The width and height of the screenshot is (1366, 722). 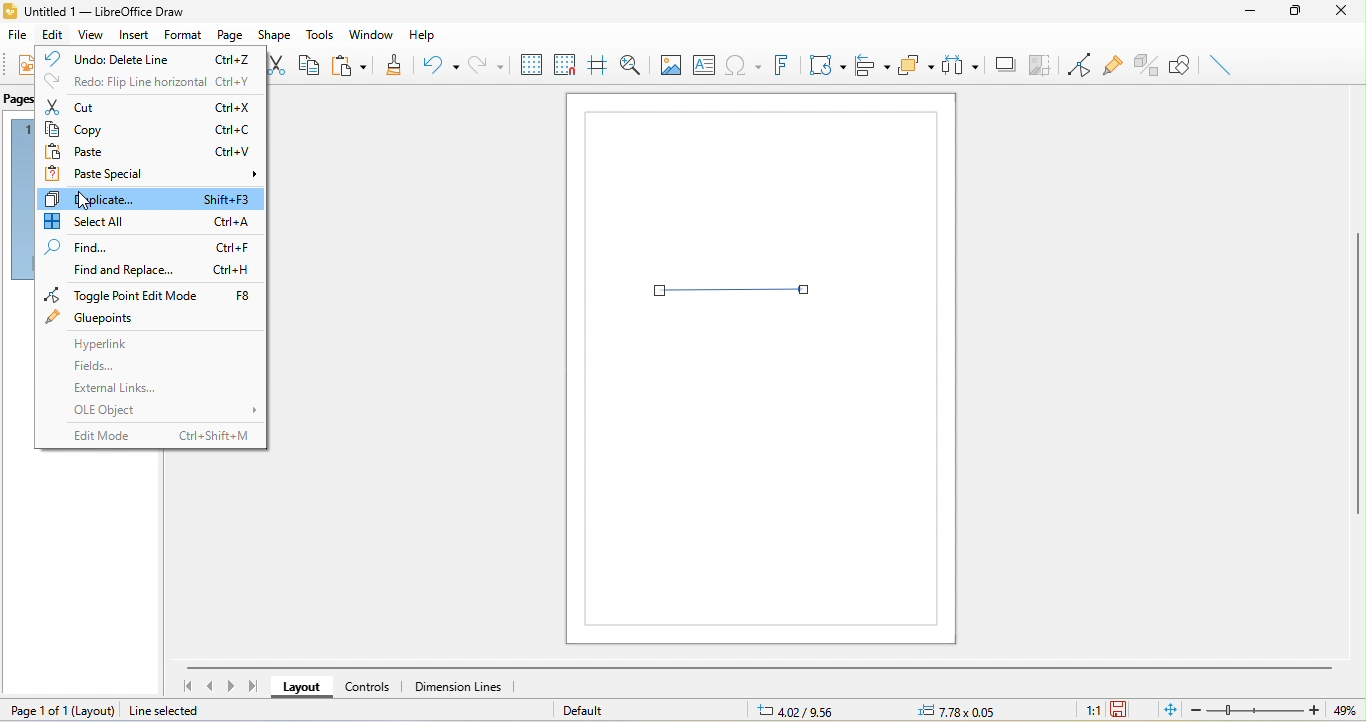 I want to click on controls, so click(x=371, y=686).